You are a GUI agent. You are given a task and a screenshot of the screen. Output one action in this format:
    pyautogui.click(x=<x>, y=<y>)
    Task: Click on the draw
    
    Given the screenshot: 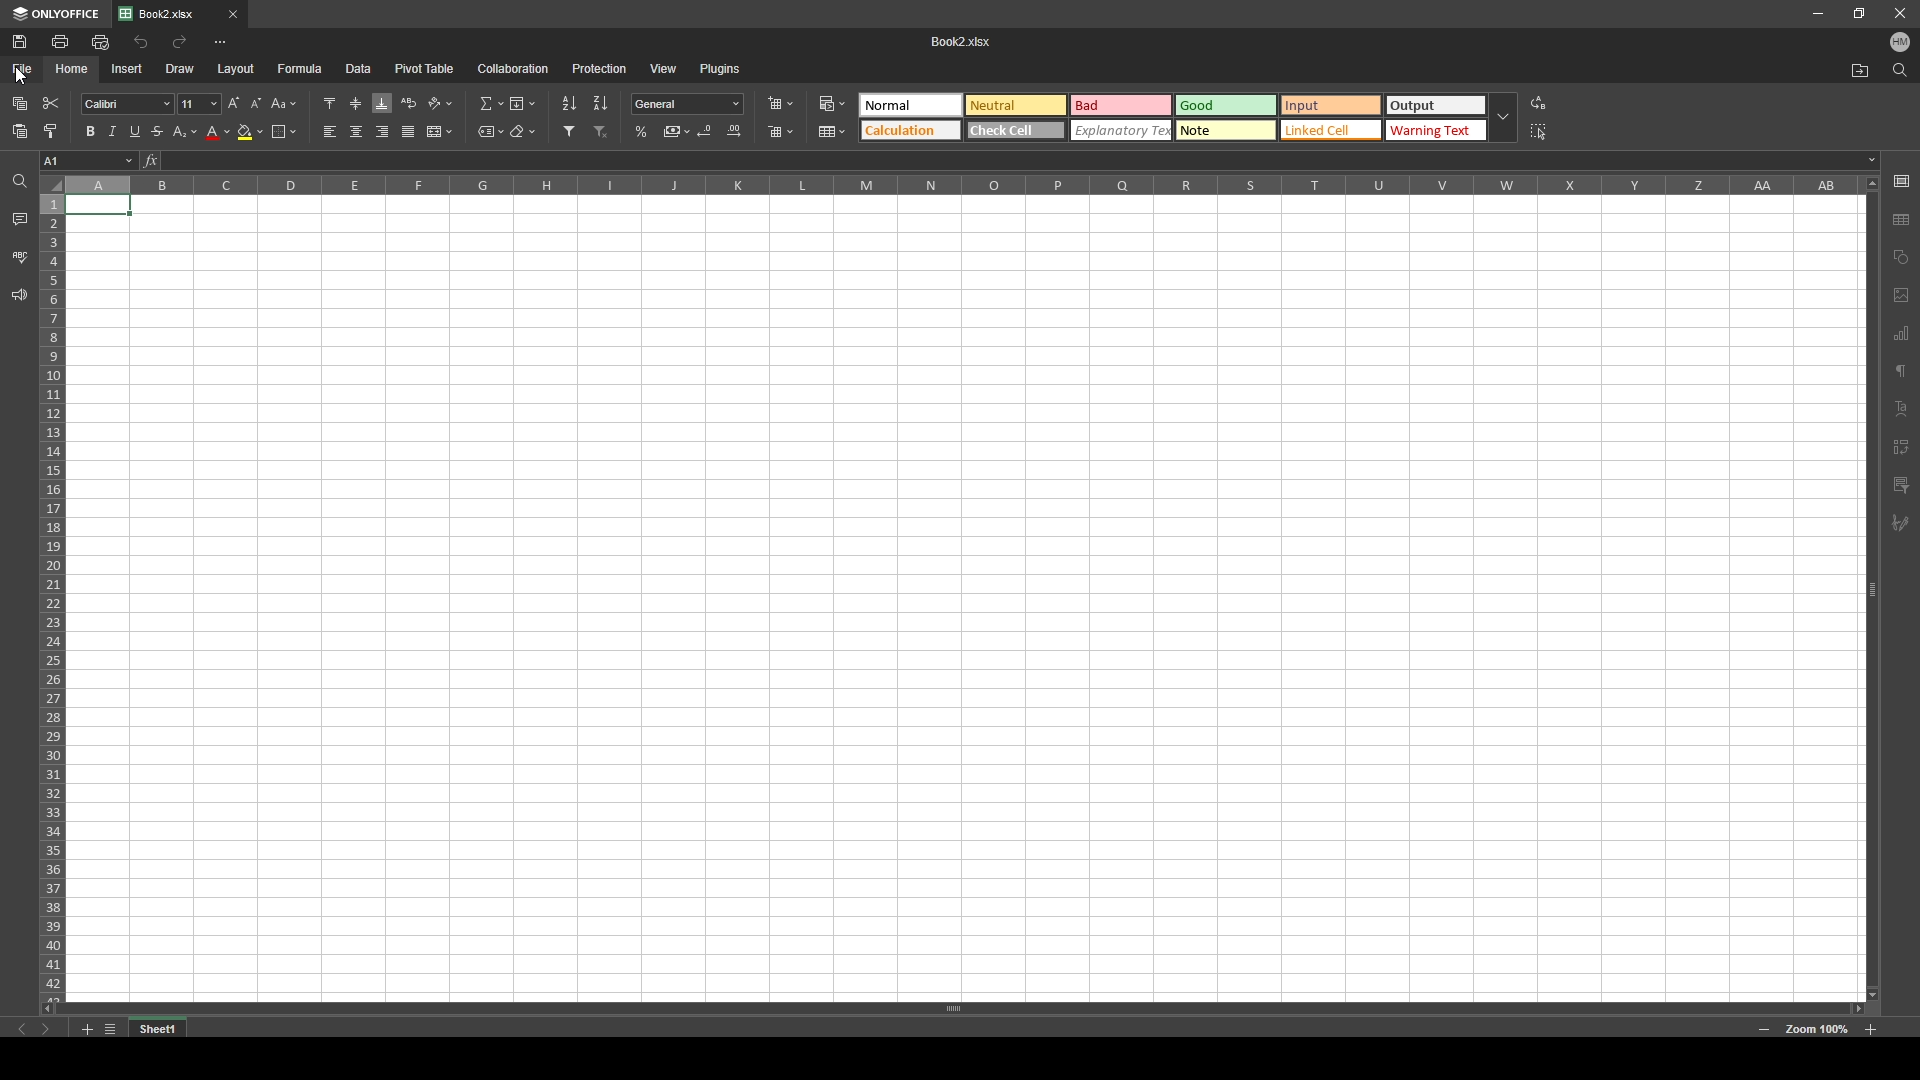 What is the action you would take?
    pyautogui.click(x=182, y=68)
    